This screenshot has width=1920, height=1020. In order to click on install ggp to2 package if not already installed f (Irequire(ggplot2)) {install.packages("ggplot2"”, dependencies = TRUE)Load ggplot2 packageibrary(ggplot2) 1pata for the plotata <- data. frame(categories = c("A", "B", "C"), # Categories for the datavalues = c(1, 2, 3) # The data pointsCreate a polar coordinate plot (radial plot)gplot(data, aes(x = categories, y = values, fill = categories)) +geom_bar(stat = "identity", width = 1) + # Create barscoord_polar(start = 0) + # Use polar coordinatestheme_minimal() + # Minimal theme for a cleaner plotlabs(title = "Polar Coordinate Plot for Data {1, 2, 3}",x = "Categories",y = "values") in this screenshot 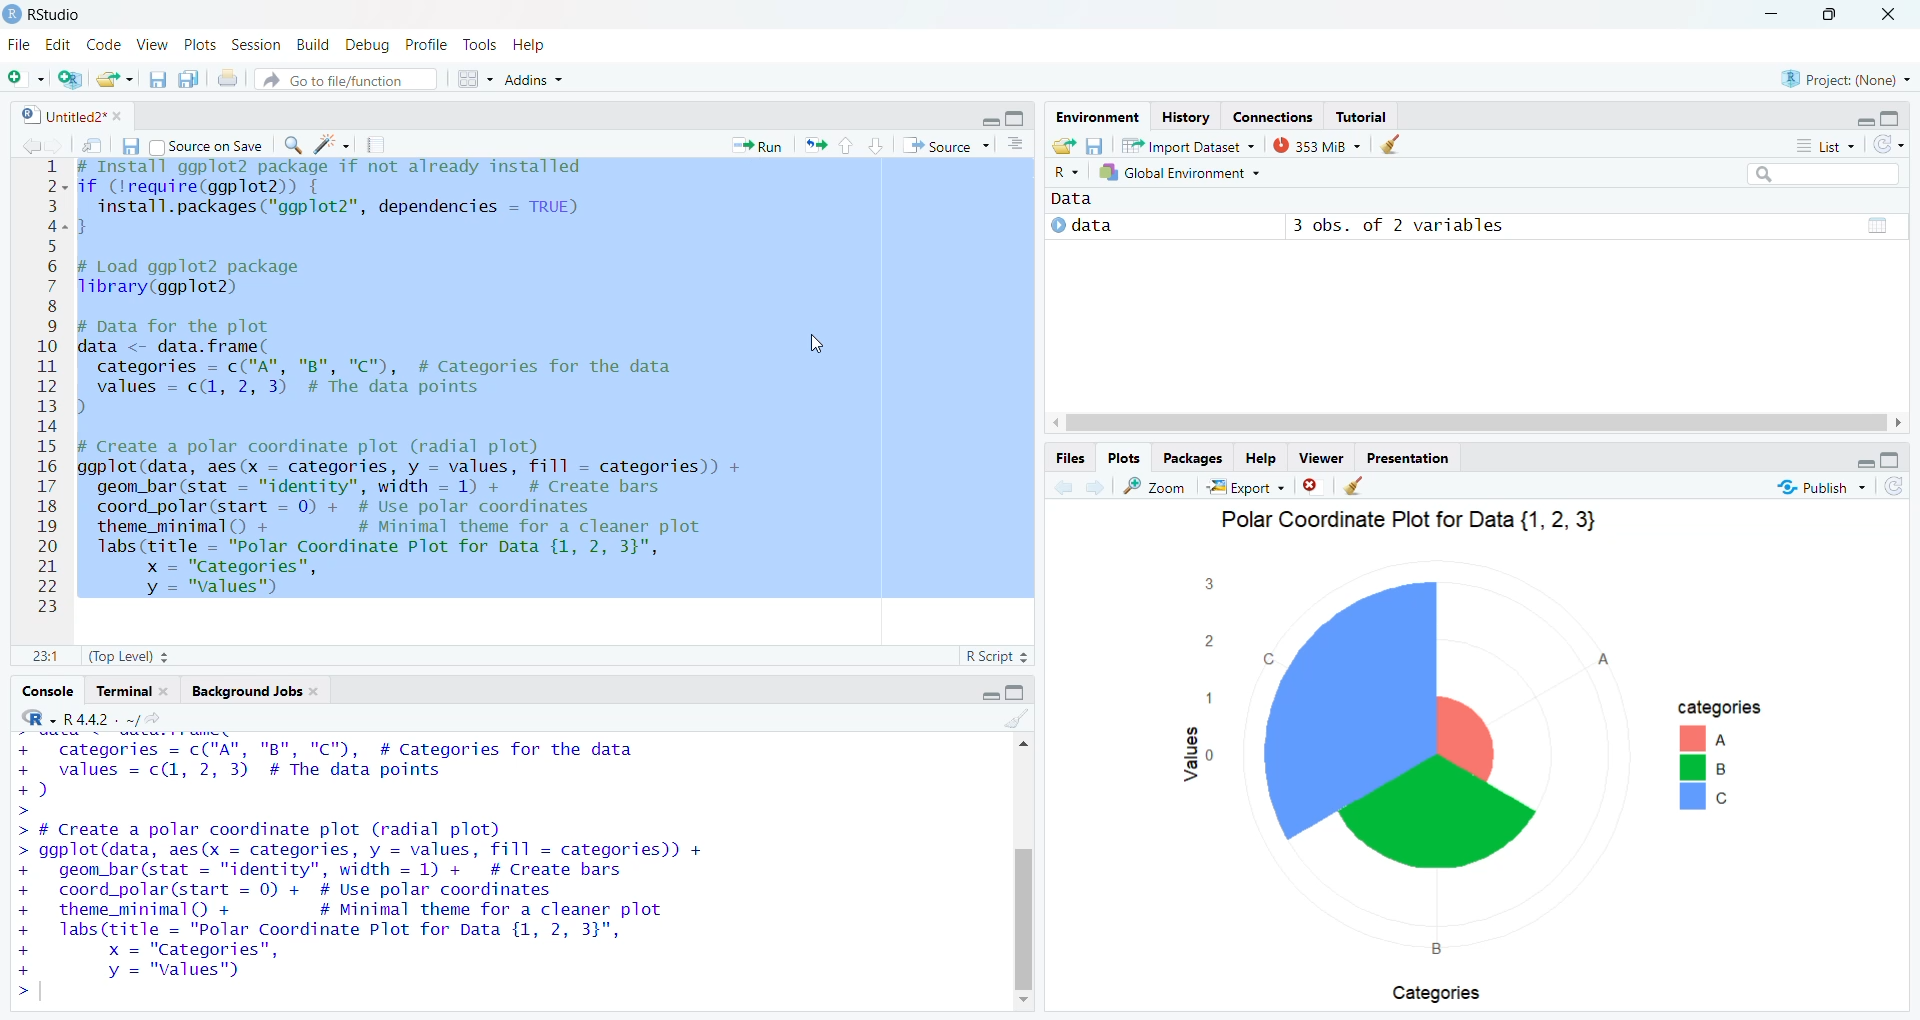, I will do `click(548, 378)`.